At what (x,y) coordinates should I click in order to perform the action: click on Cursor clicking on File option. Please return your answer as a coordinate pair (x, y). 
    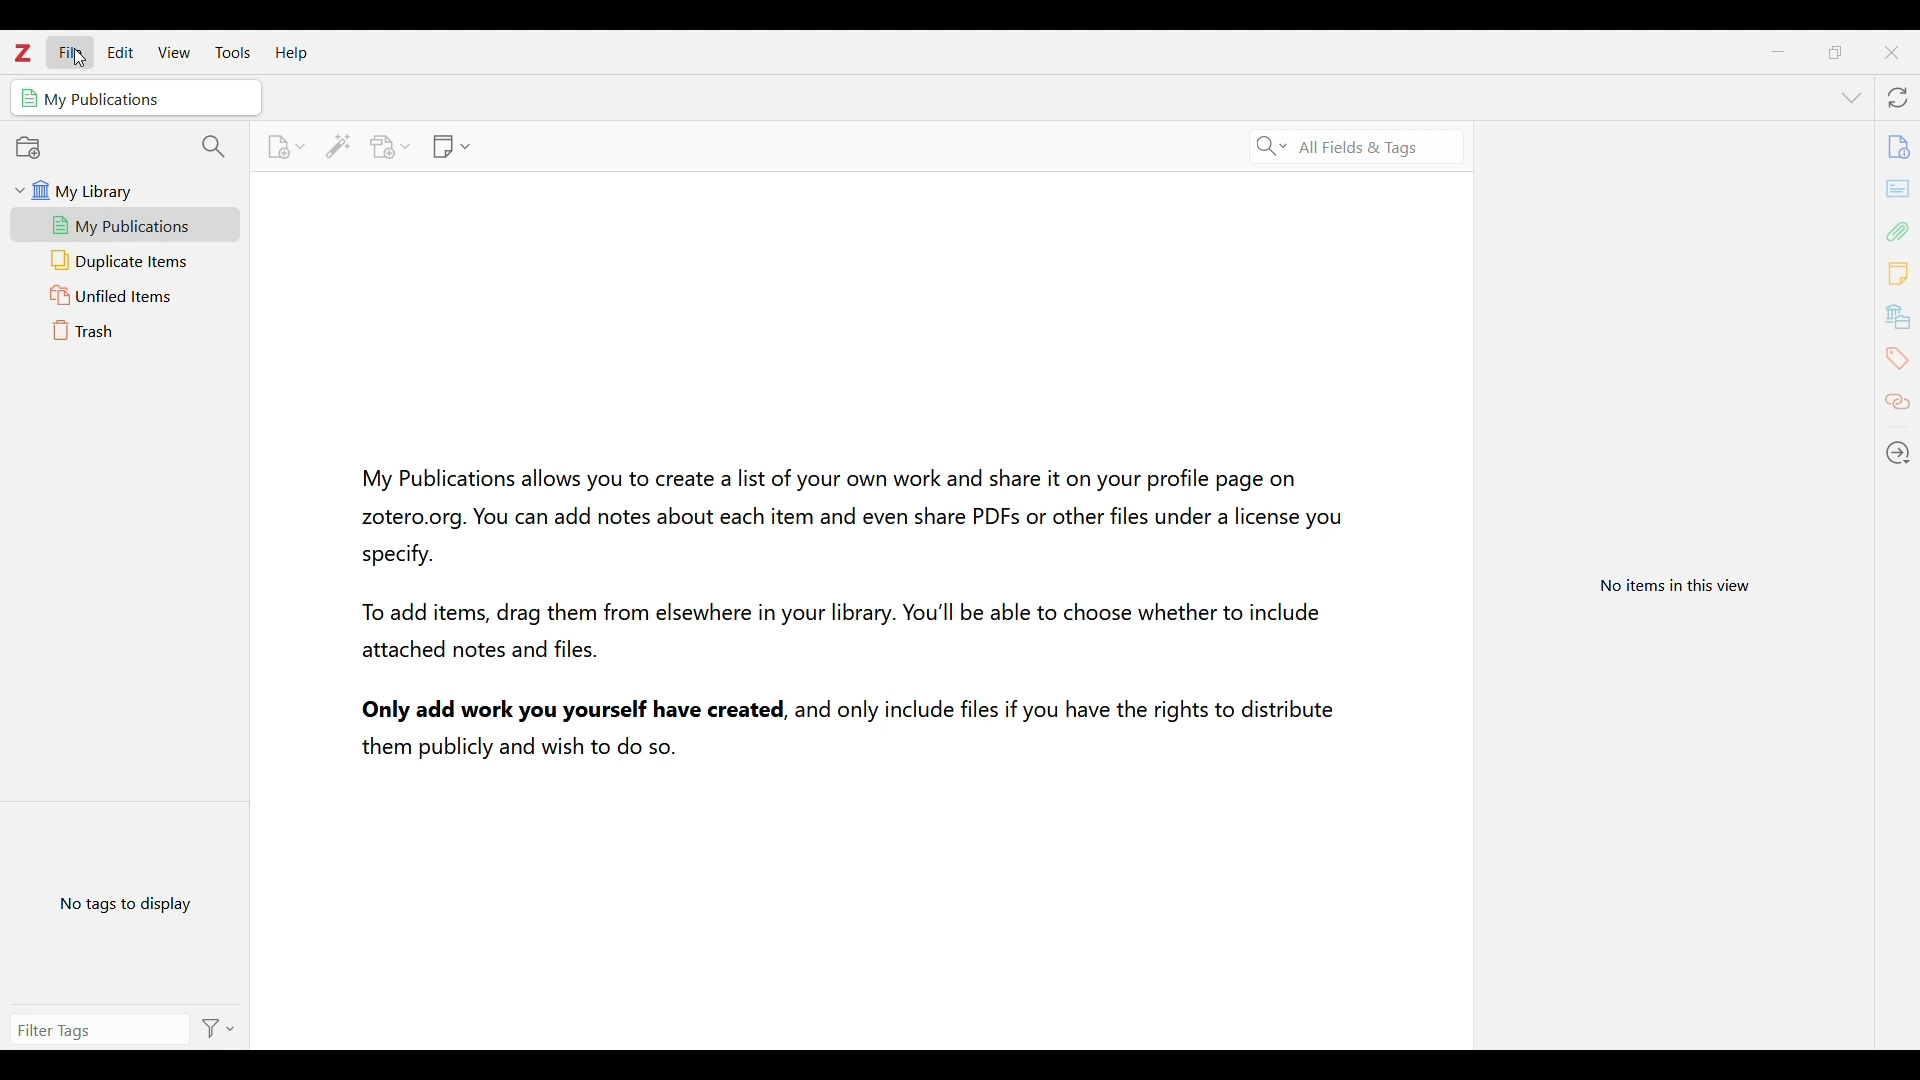
    Looking at the image, I should click on (79, 57).